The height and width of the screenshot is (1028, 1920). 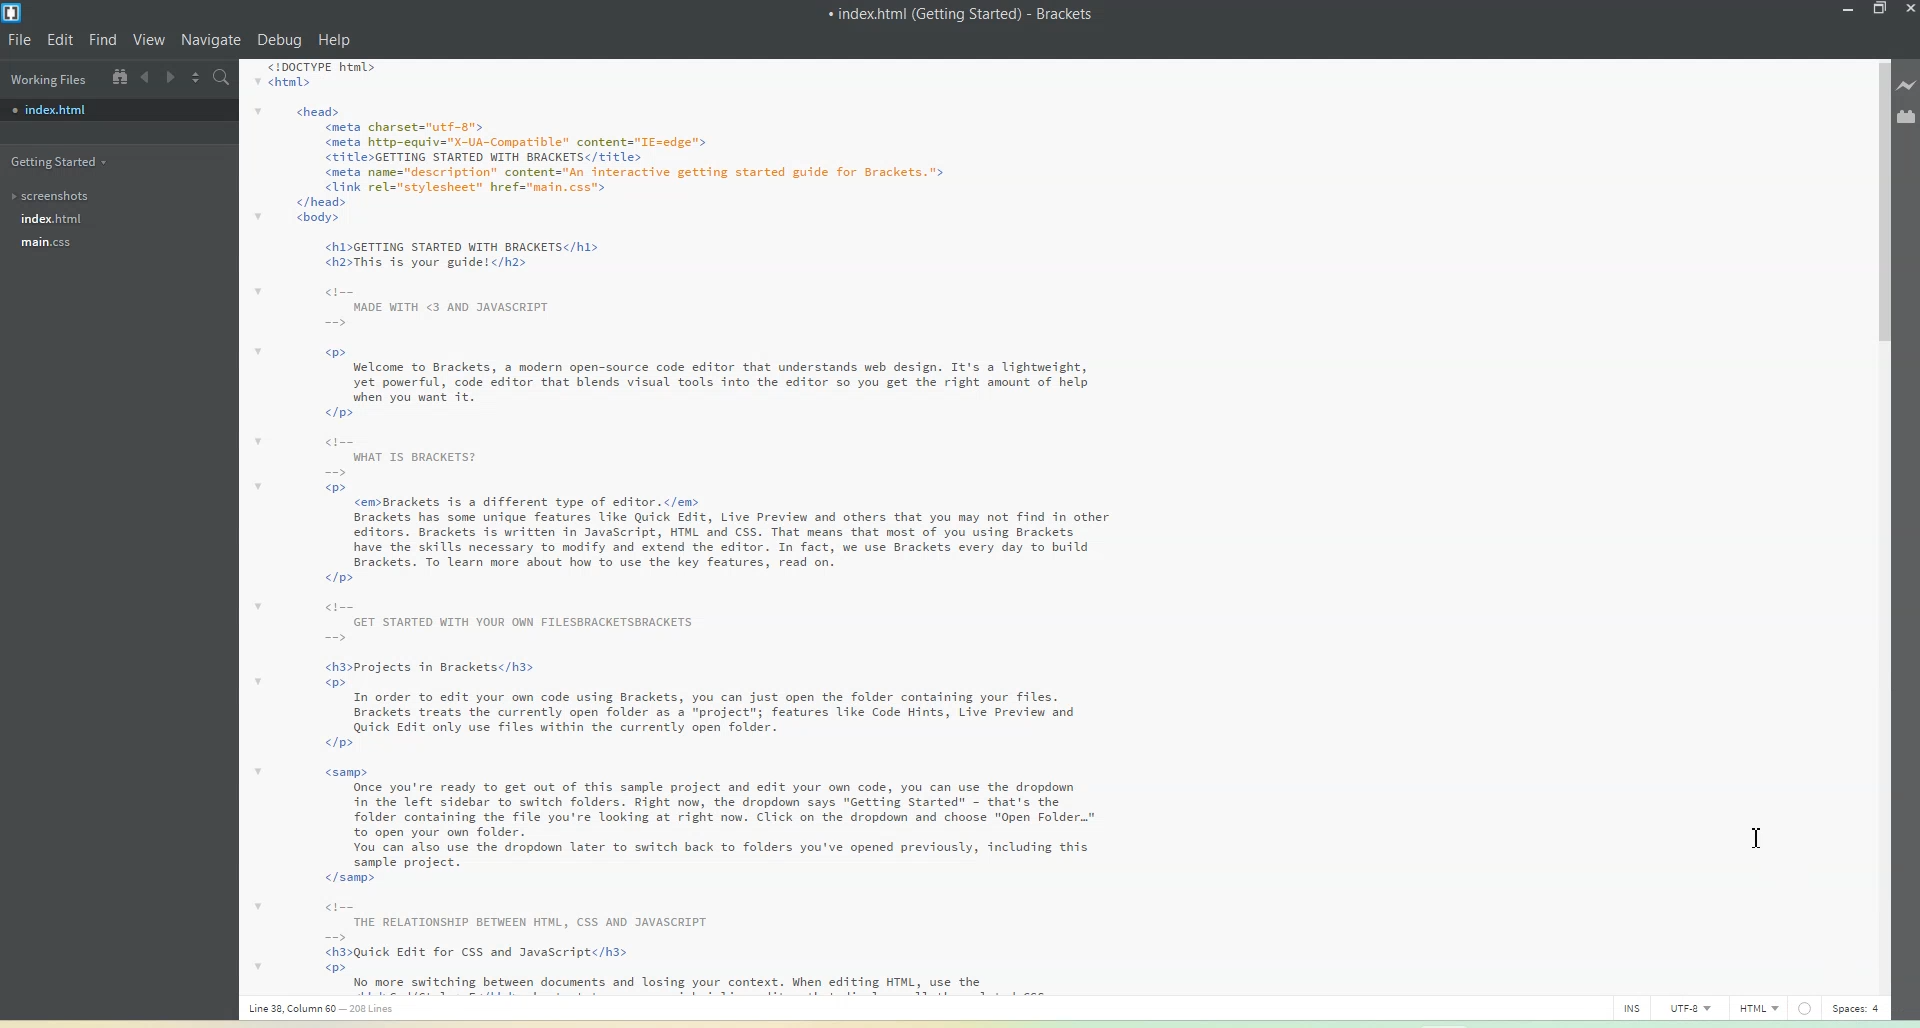 What do you see at coordinates (326, 1013) in the screenshot?
I see `Line, column` at bounding box center [326, 1013].